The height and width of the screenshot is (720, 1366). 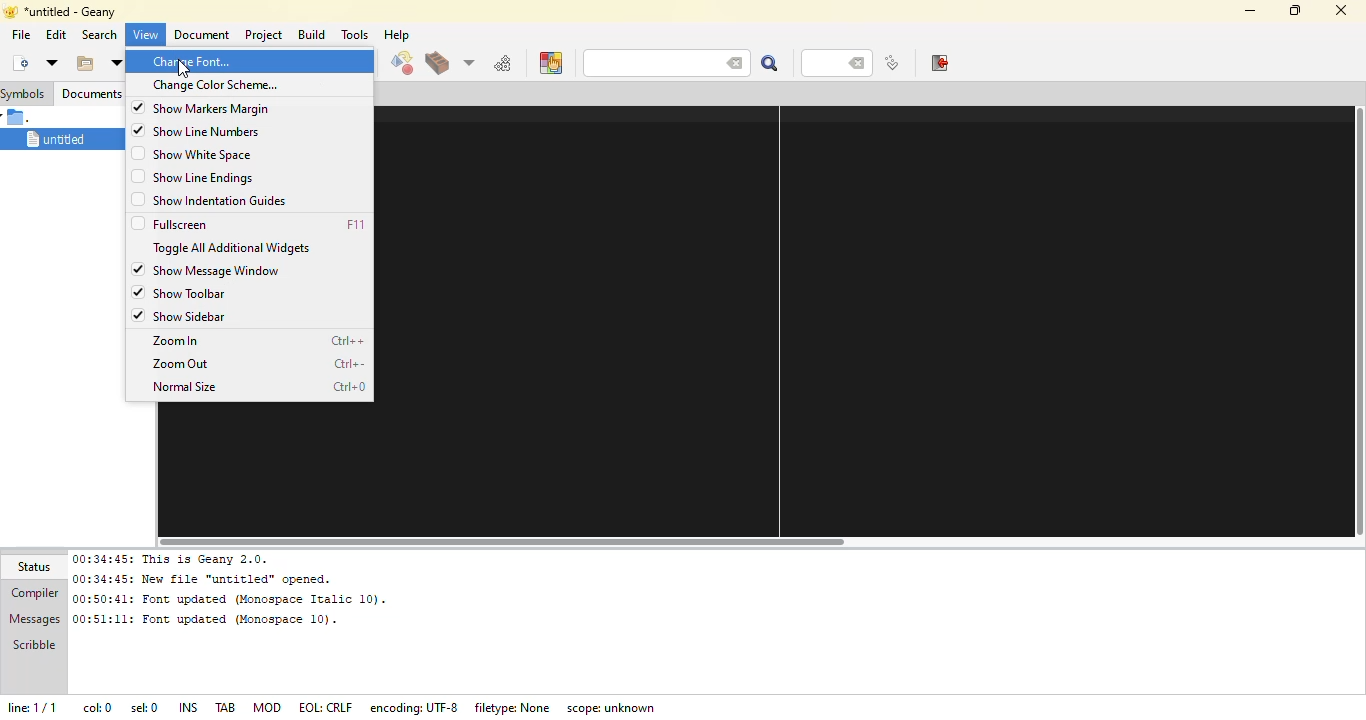 I want to click on f11, so click(x=357, y=224).